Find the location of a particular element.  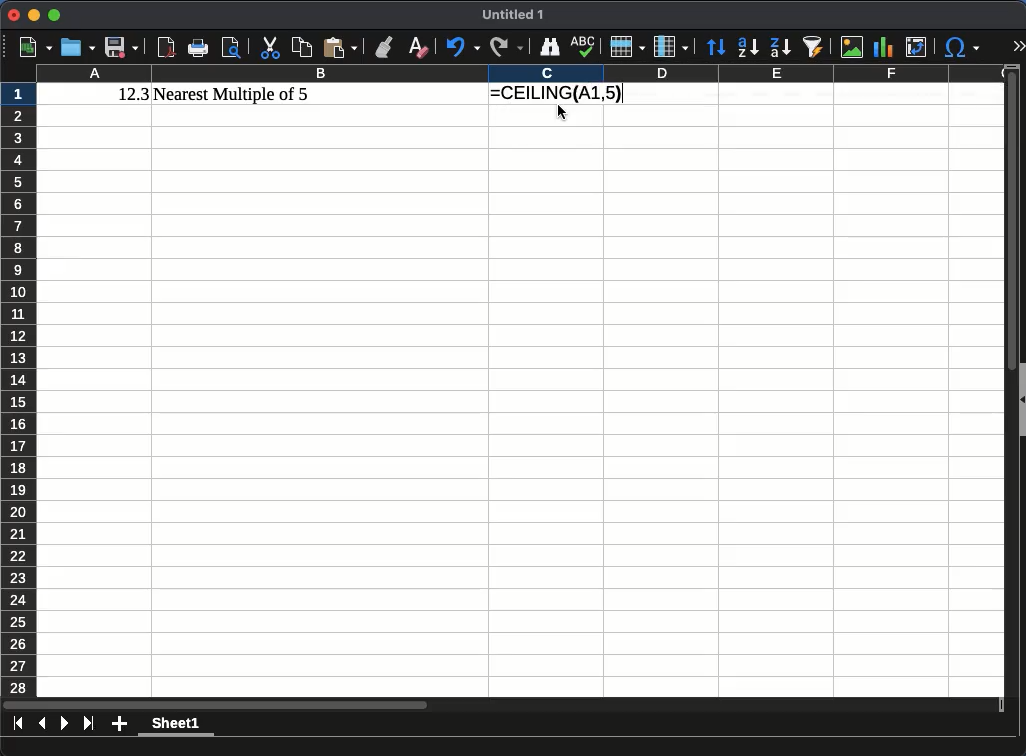

copy is located at coordinates (301, 46).